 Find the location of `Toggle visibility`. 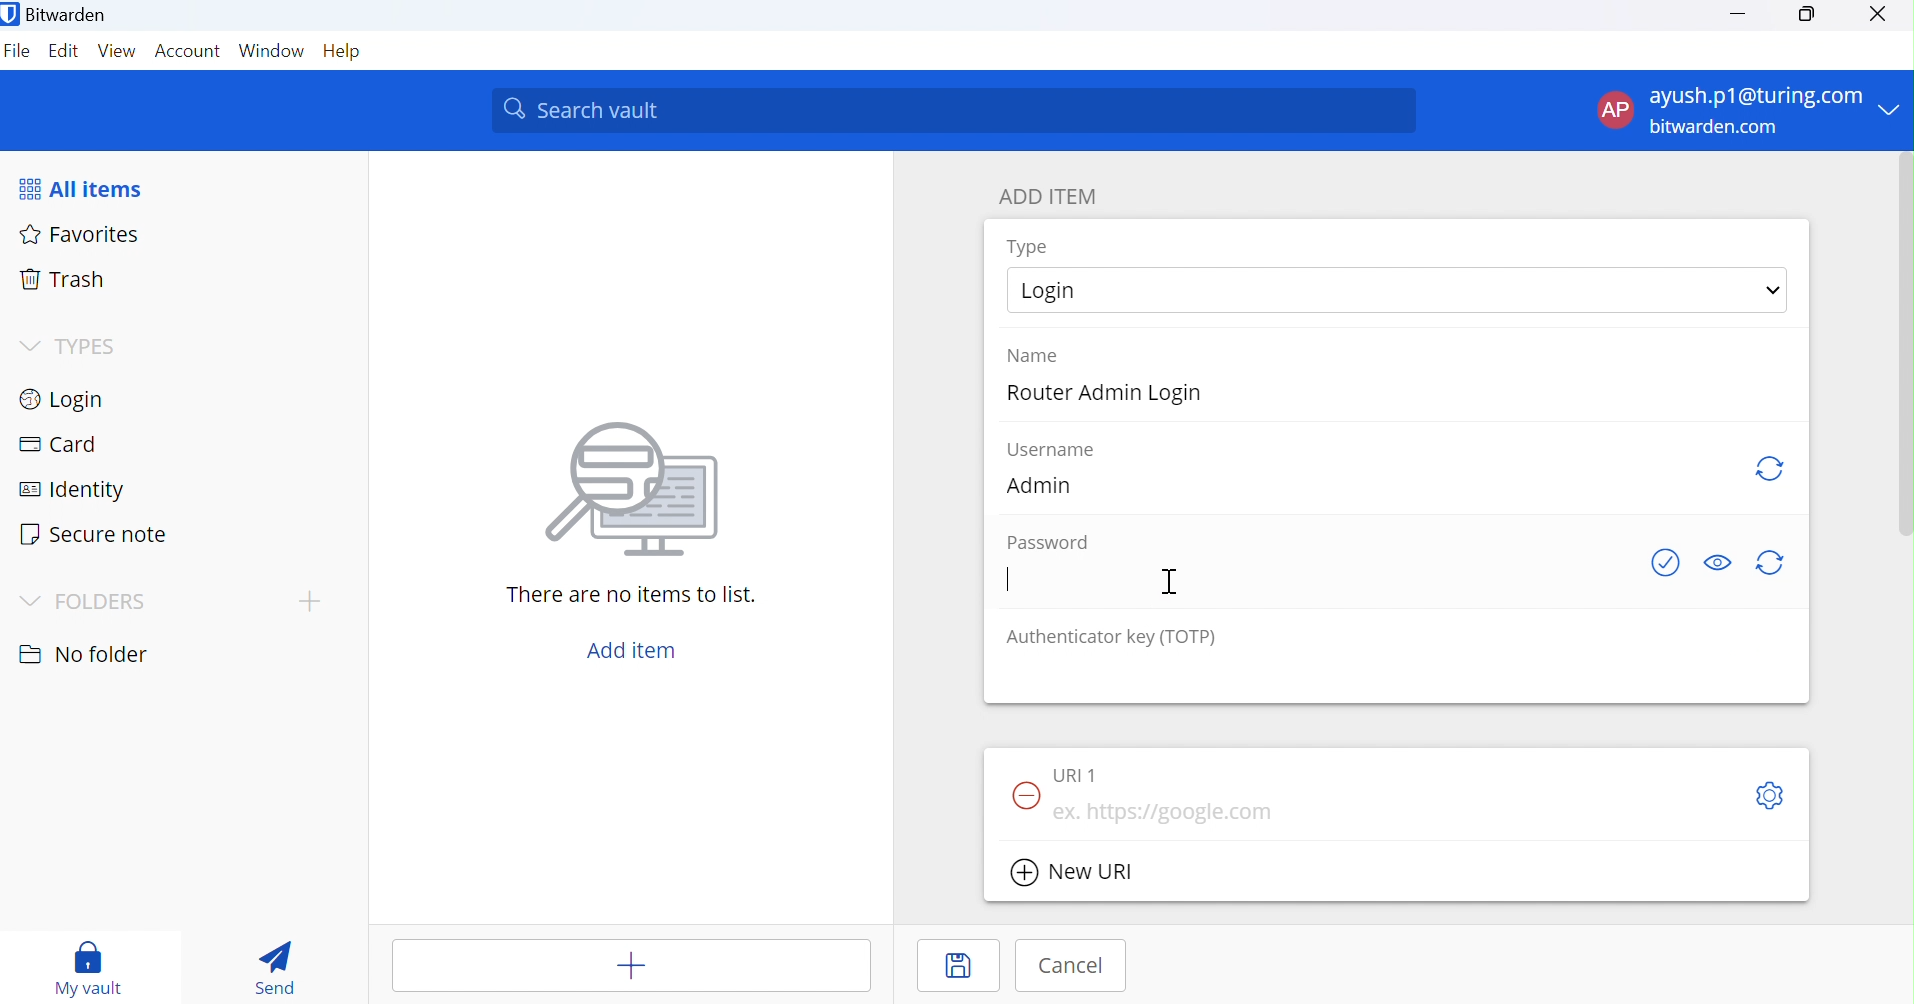

Toggle visibility is located at coordinates (1716, 561).